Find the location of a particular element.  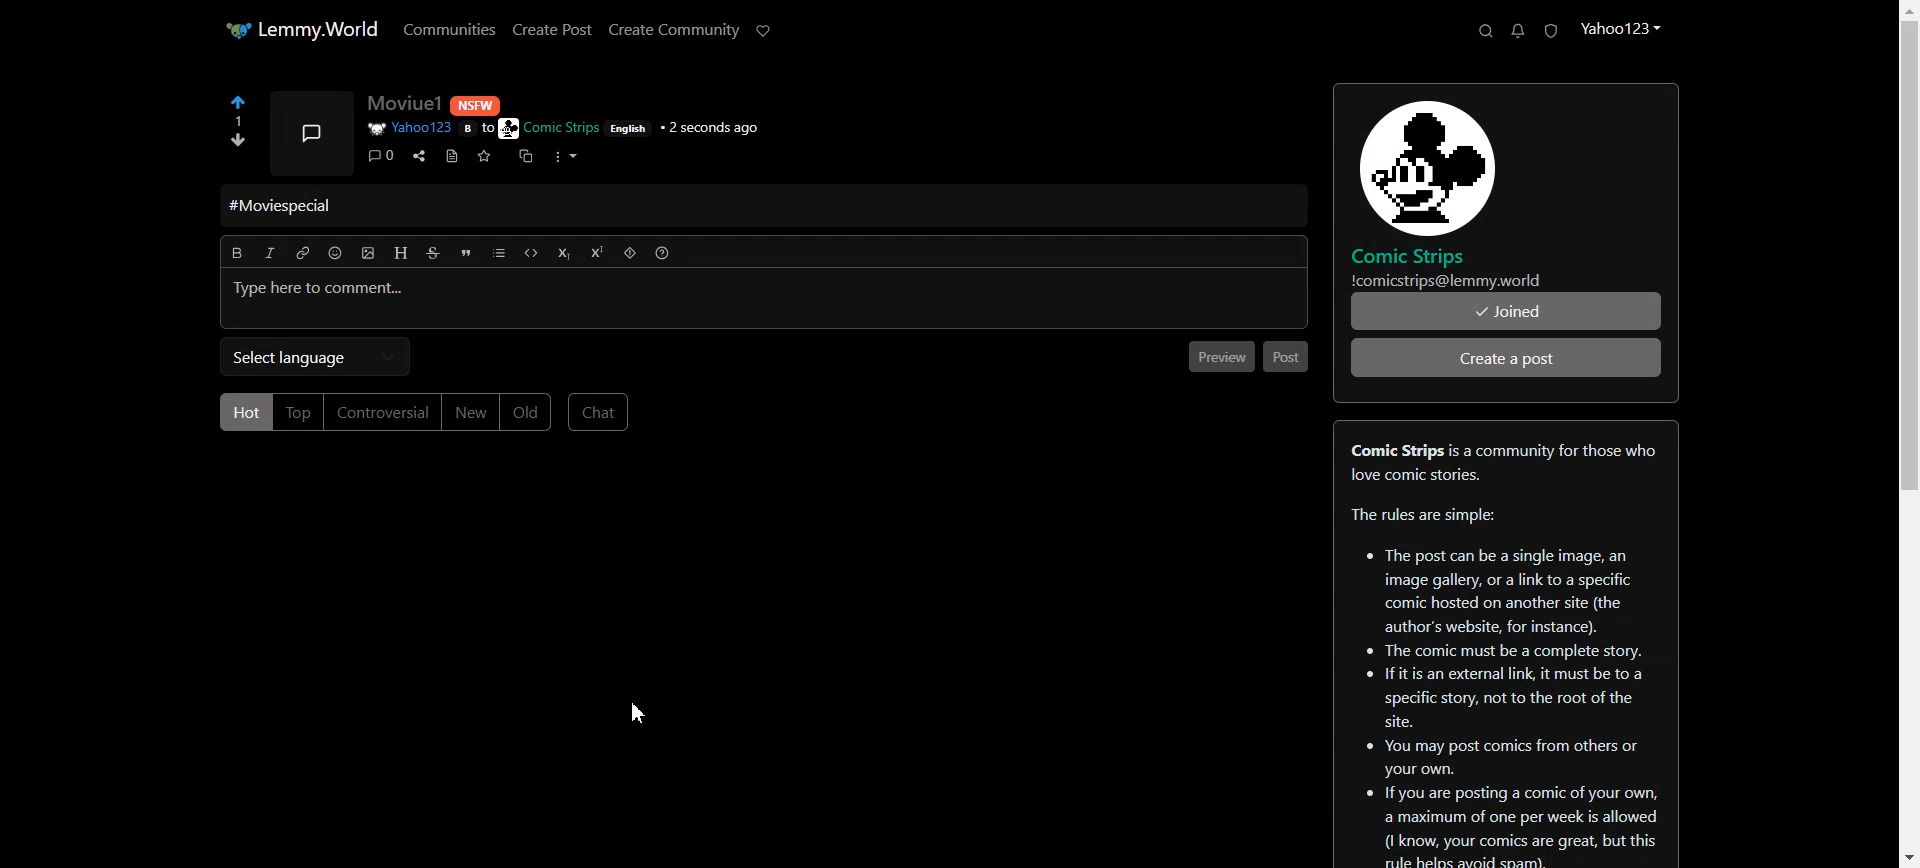

Text is located at coordinates (290, 204).